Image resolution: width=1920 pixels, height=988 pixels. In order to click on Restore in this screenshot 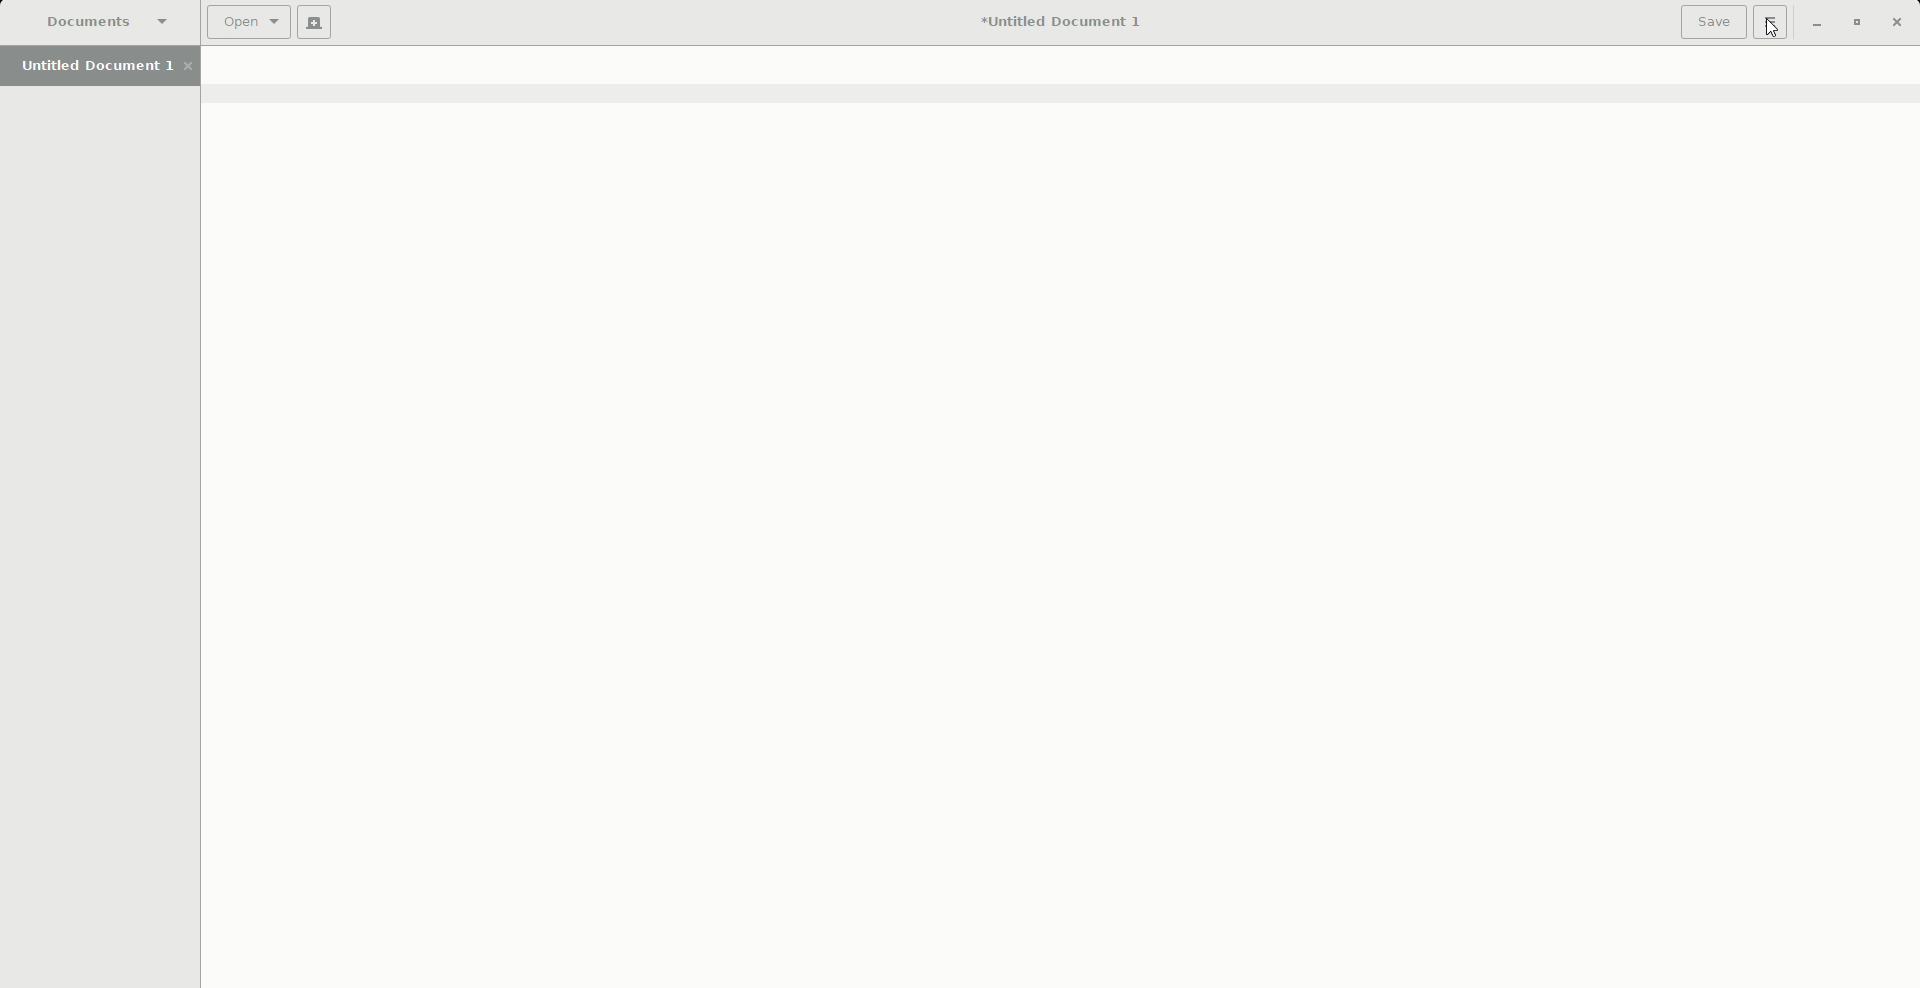, I will do `click(1854, 23)`.